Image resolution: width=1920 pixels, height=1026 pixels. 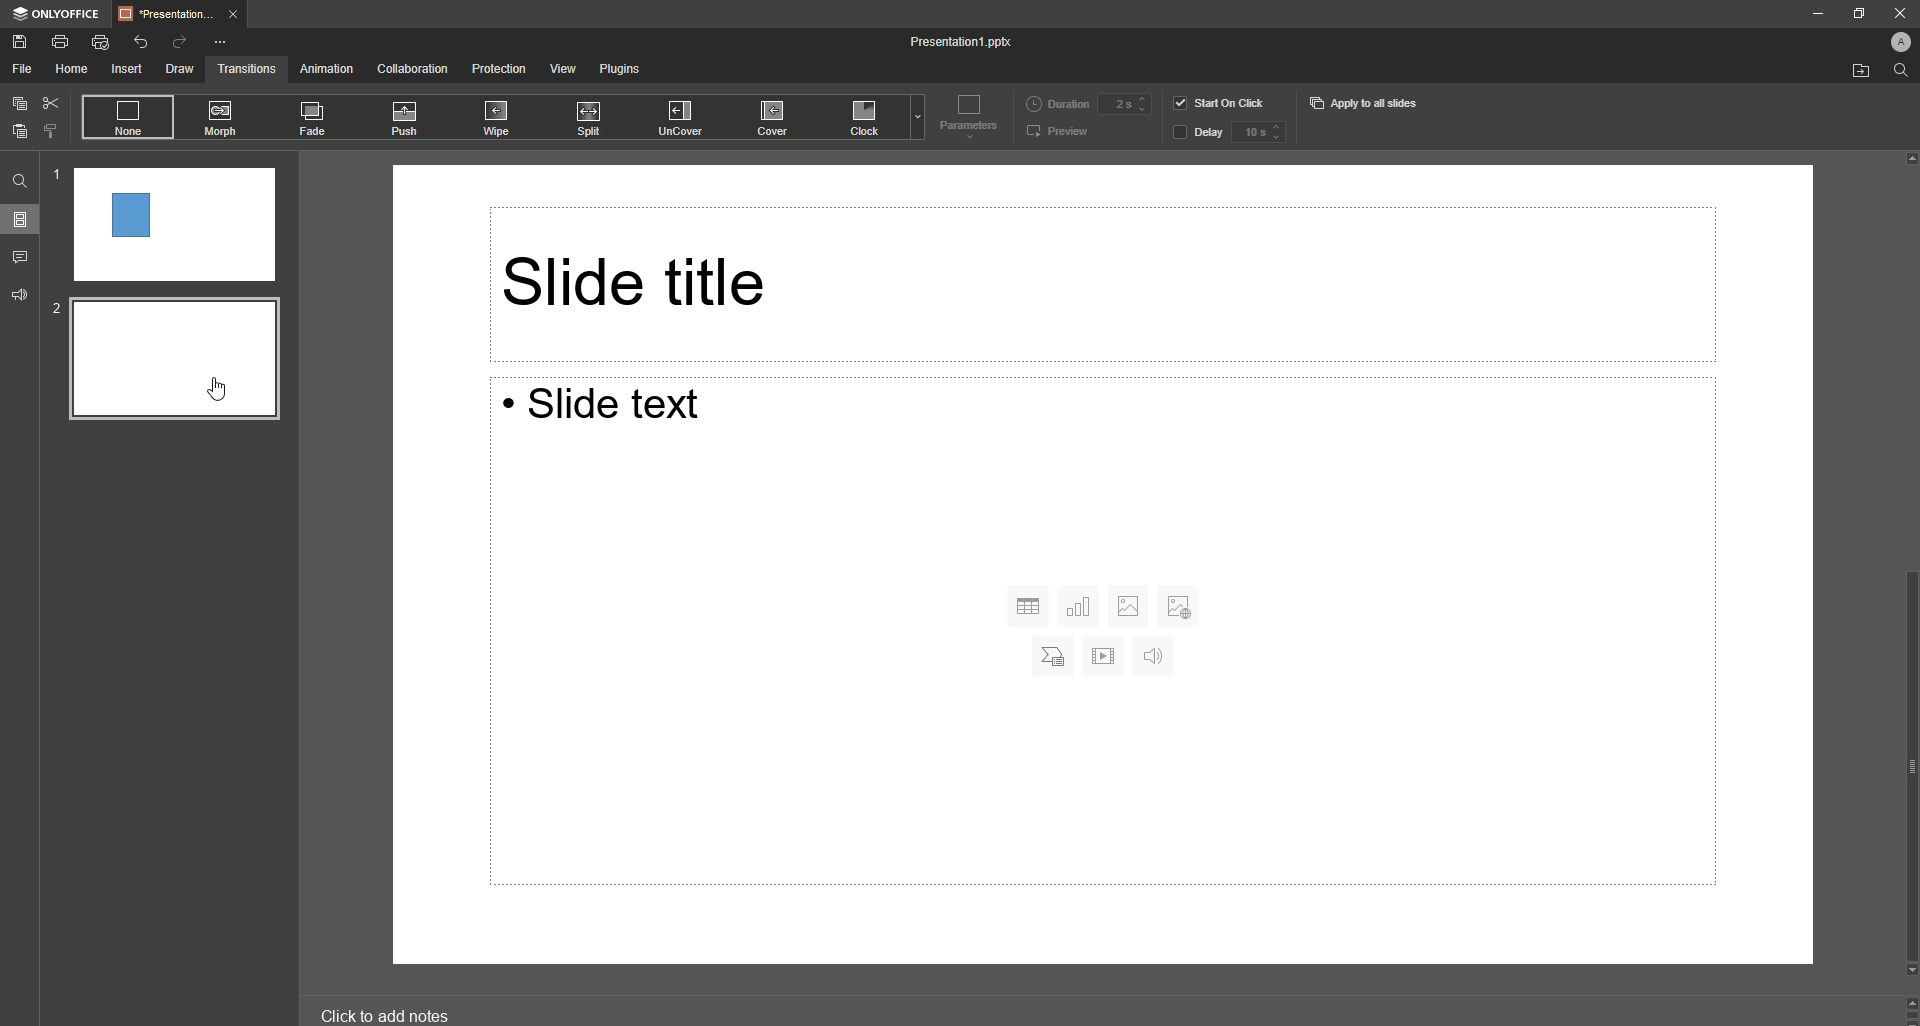 What do you see at coordinates (103, 42) in the screenshot?
I see `Quick Print` at bounding box center [103, 42].